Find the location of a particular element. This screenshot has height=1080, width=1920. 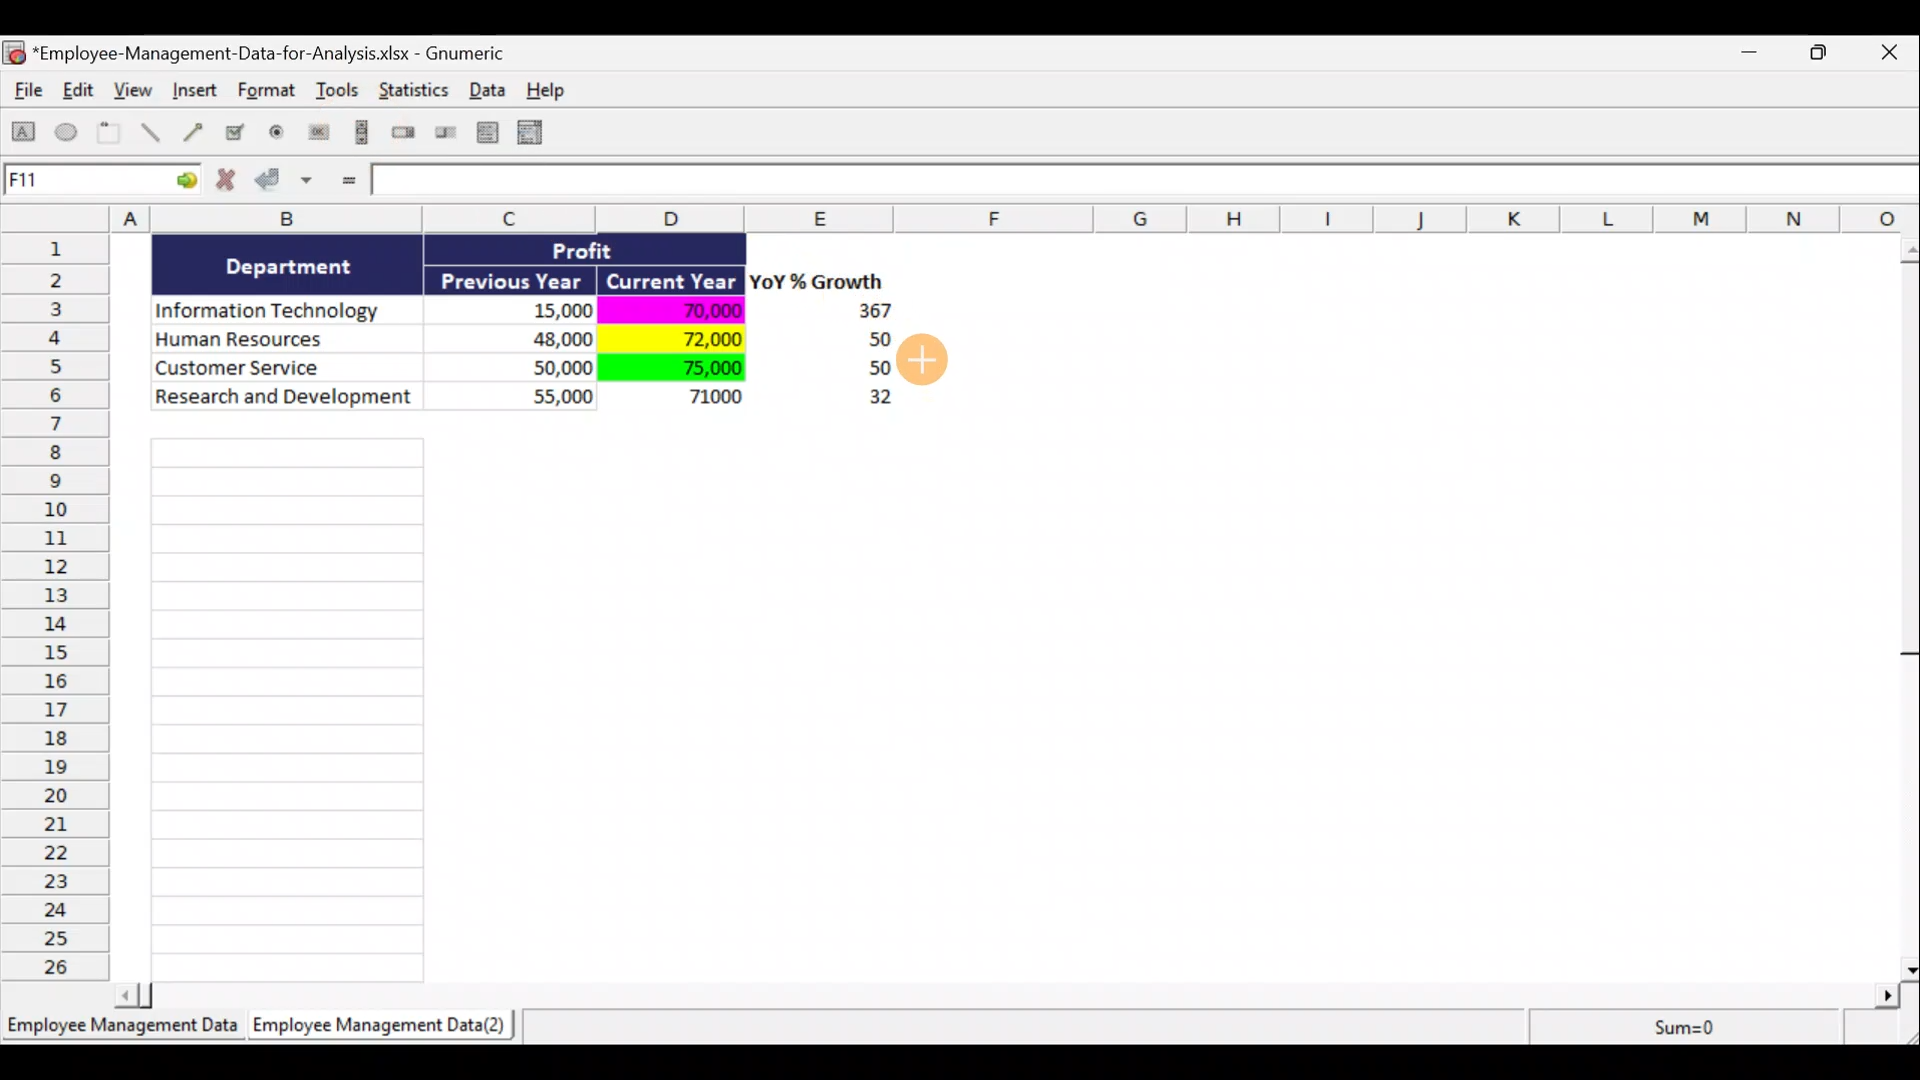

Maximise is located at coordinates (1829, 50).